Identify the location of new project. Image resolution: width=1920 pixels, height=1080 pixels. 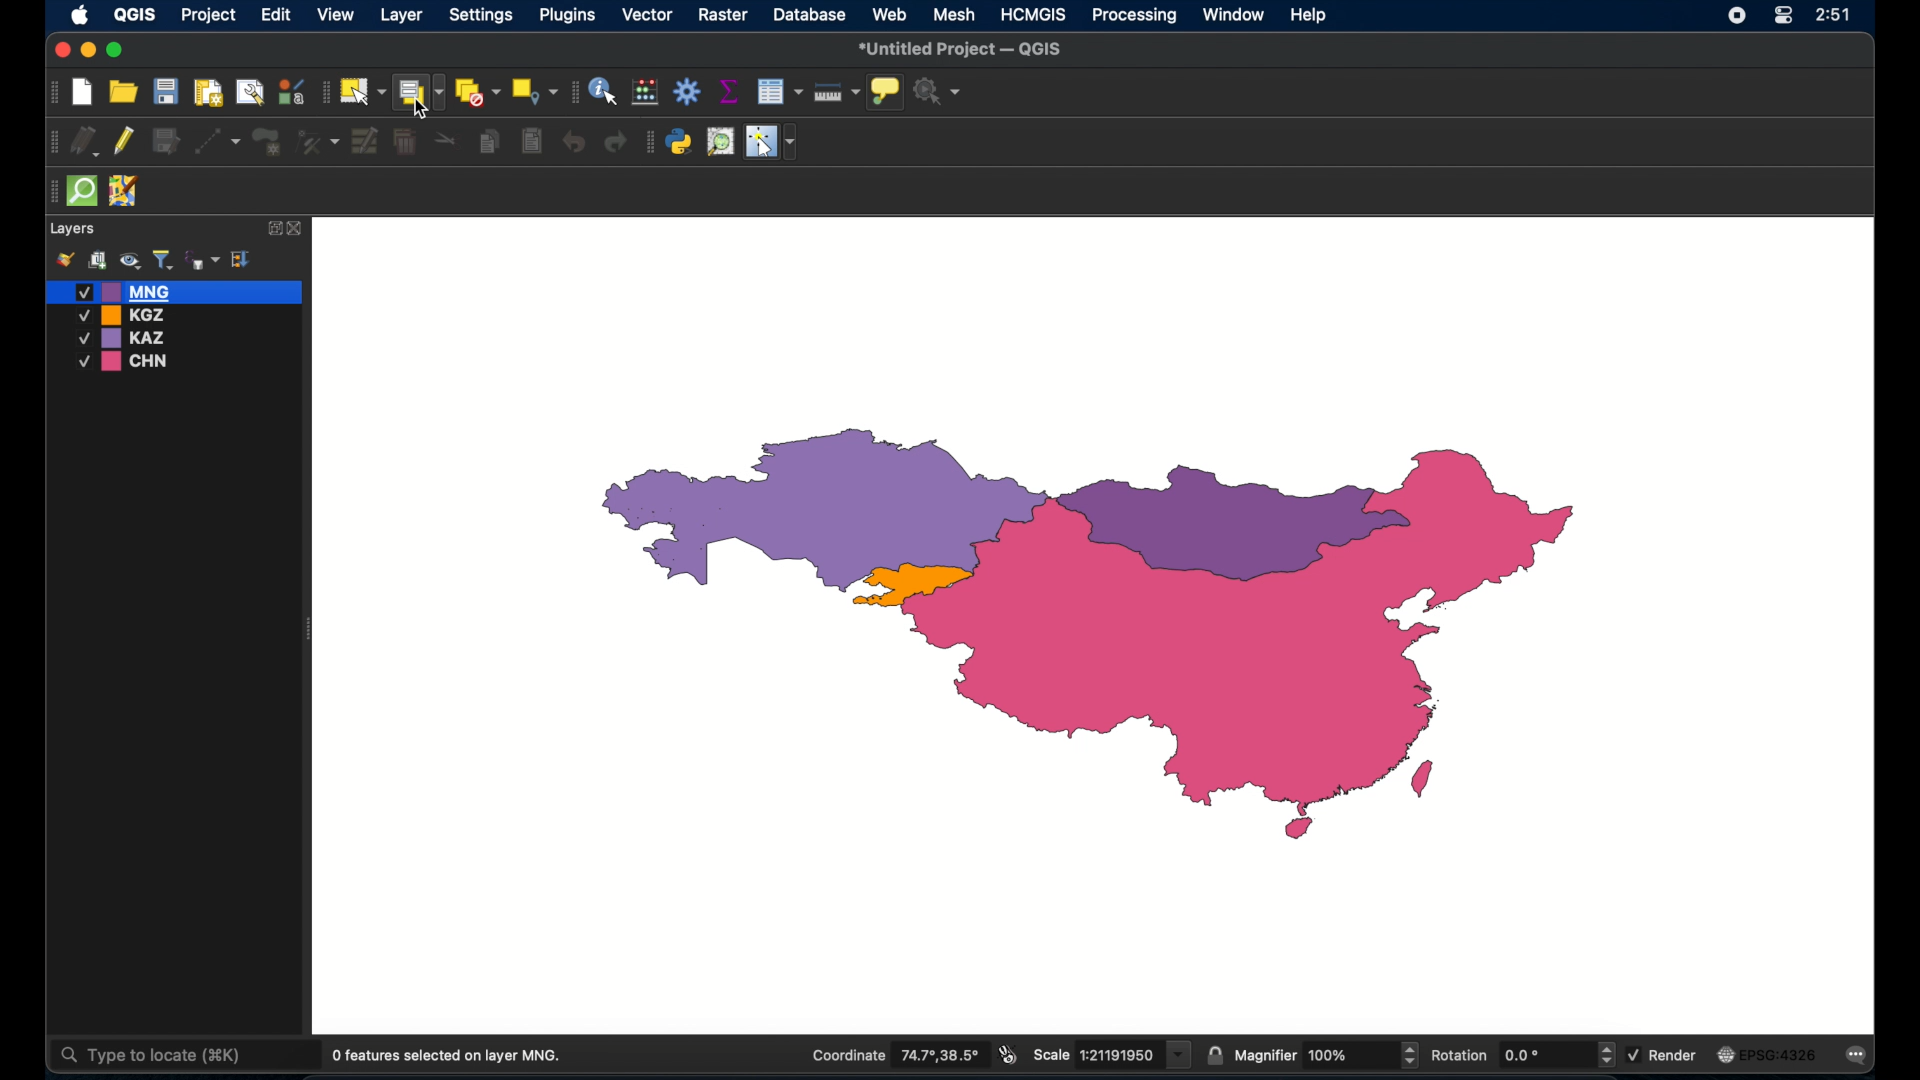
(83, 93).